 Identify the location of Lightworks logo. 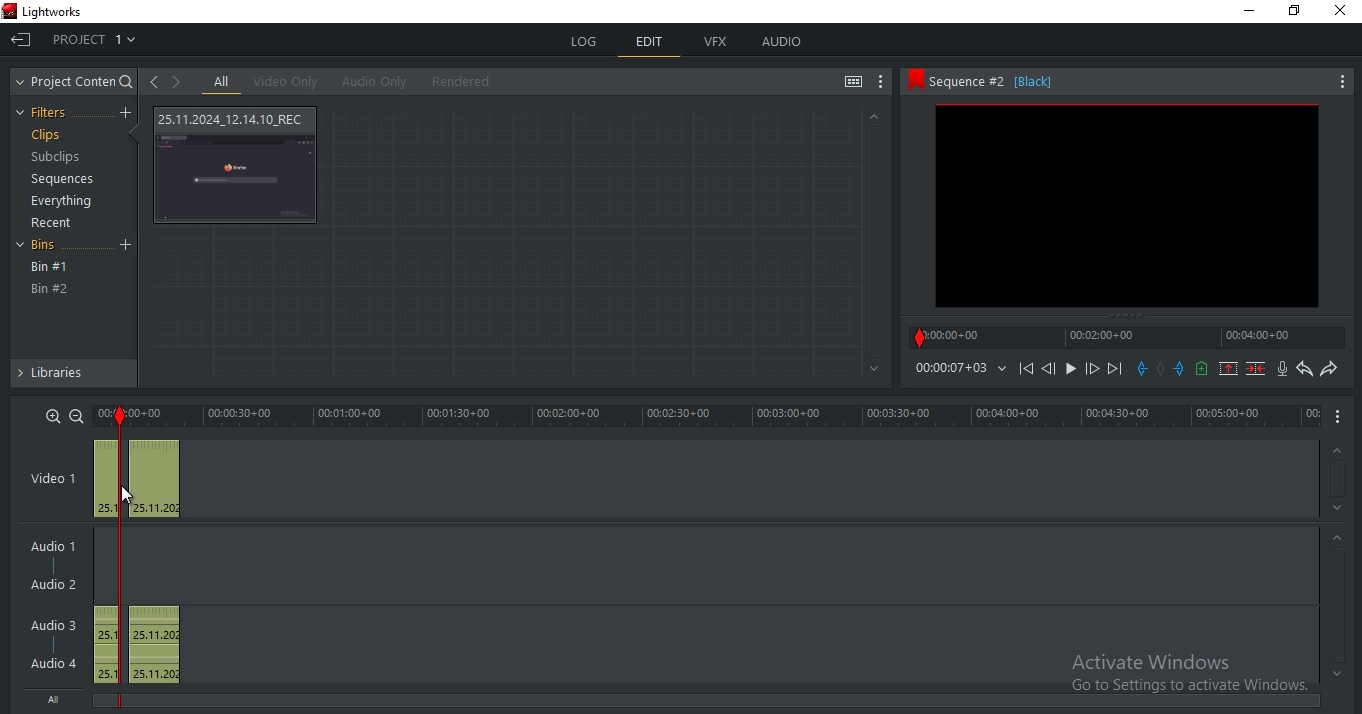
(9, 10).